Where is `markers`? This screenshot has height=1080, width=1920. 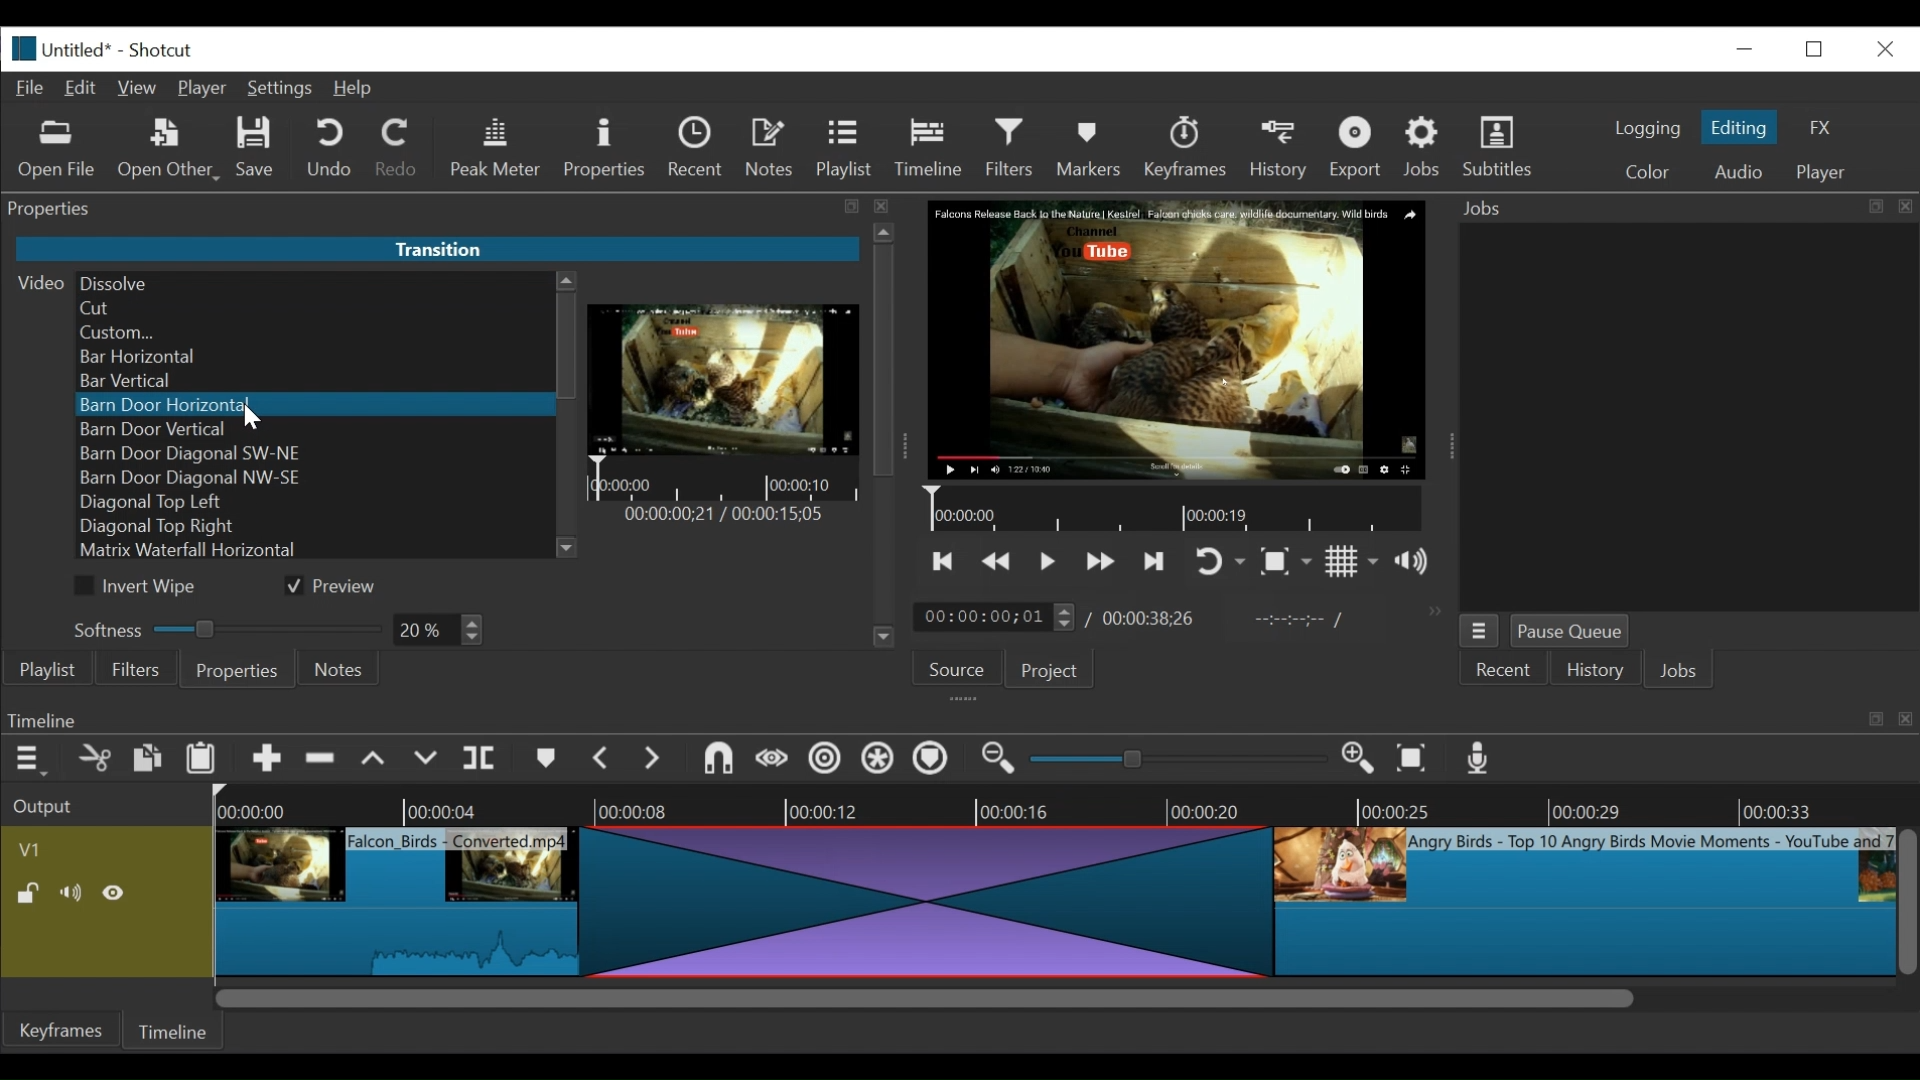
markers is located at coordinates (545, 763).